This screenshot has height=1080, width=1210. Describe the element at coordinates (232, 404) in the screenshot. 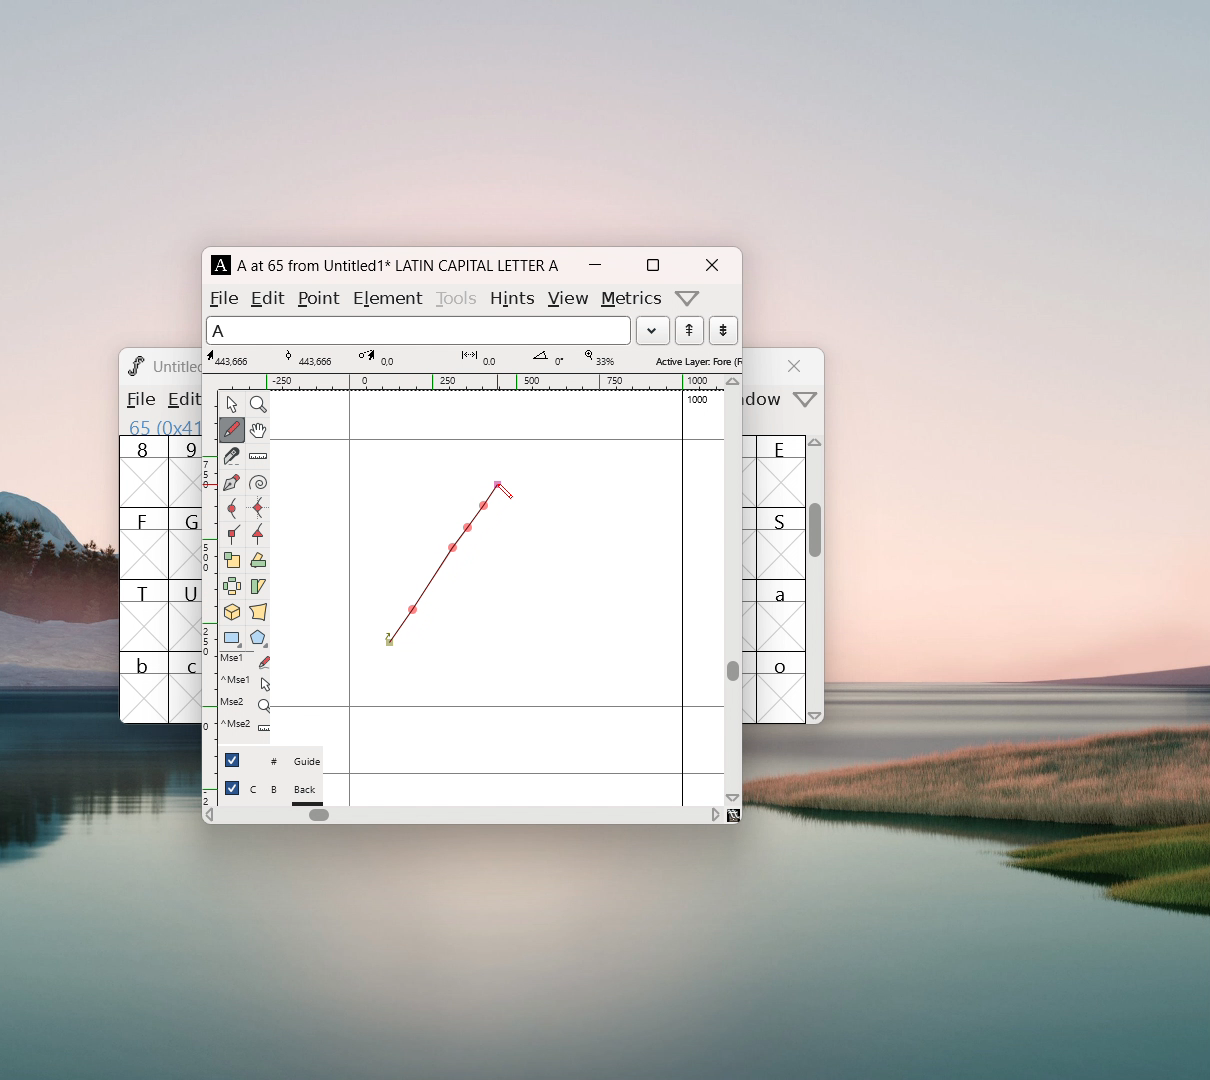

I see `pointer` at that location.